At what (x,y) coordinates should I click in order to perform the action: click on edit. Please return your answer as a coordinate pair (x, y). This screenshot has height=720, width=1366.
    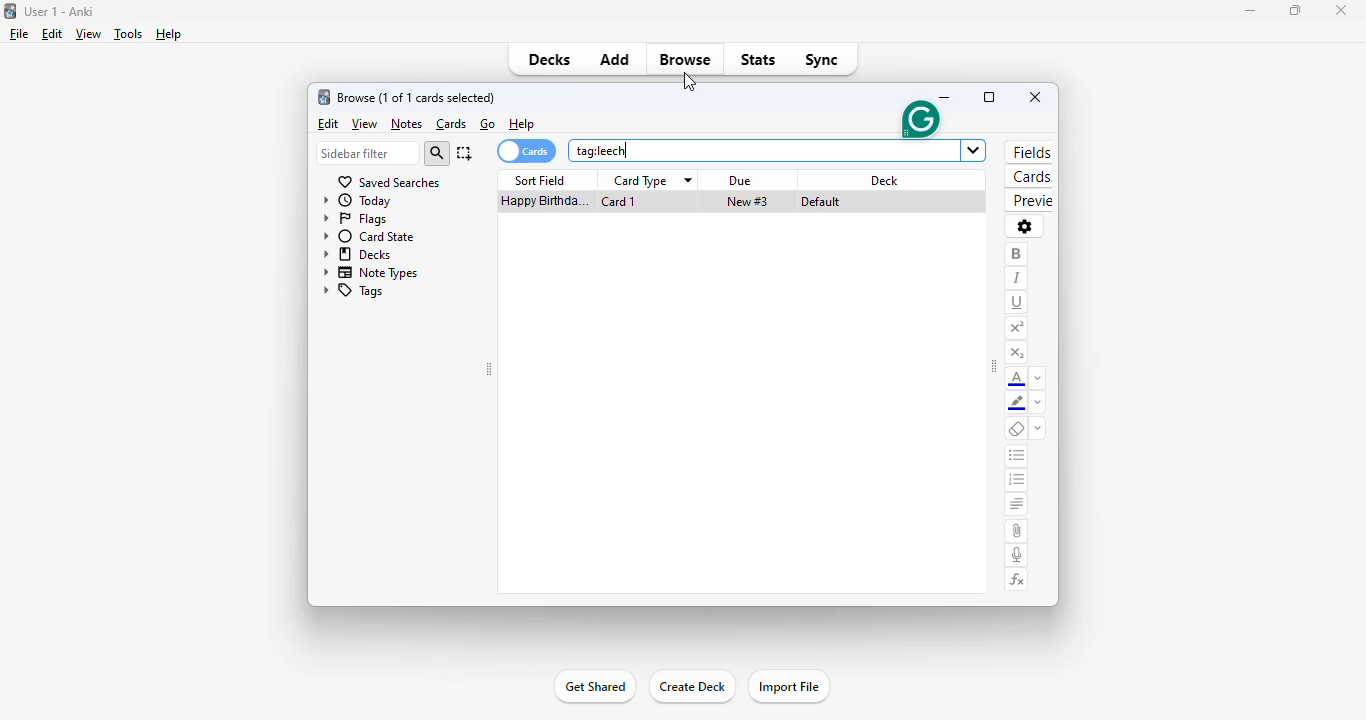
    Looking at the image, I should click on (52, 34).